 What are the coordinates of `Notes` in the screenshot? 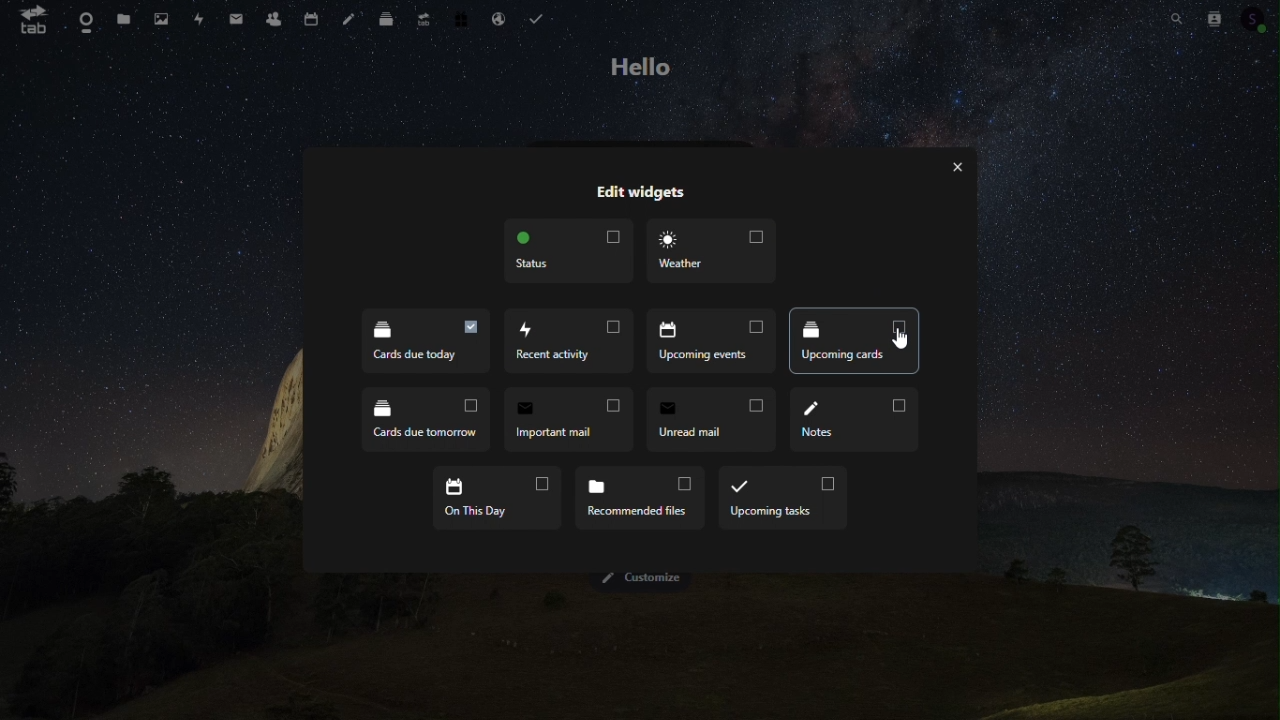 It's located at (352, 18).